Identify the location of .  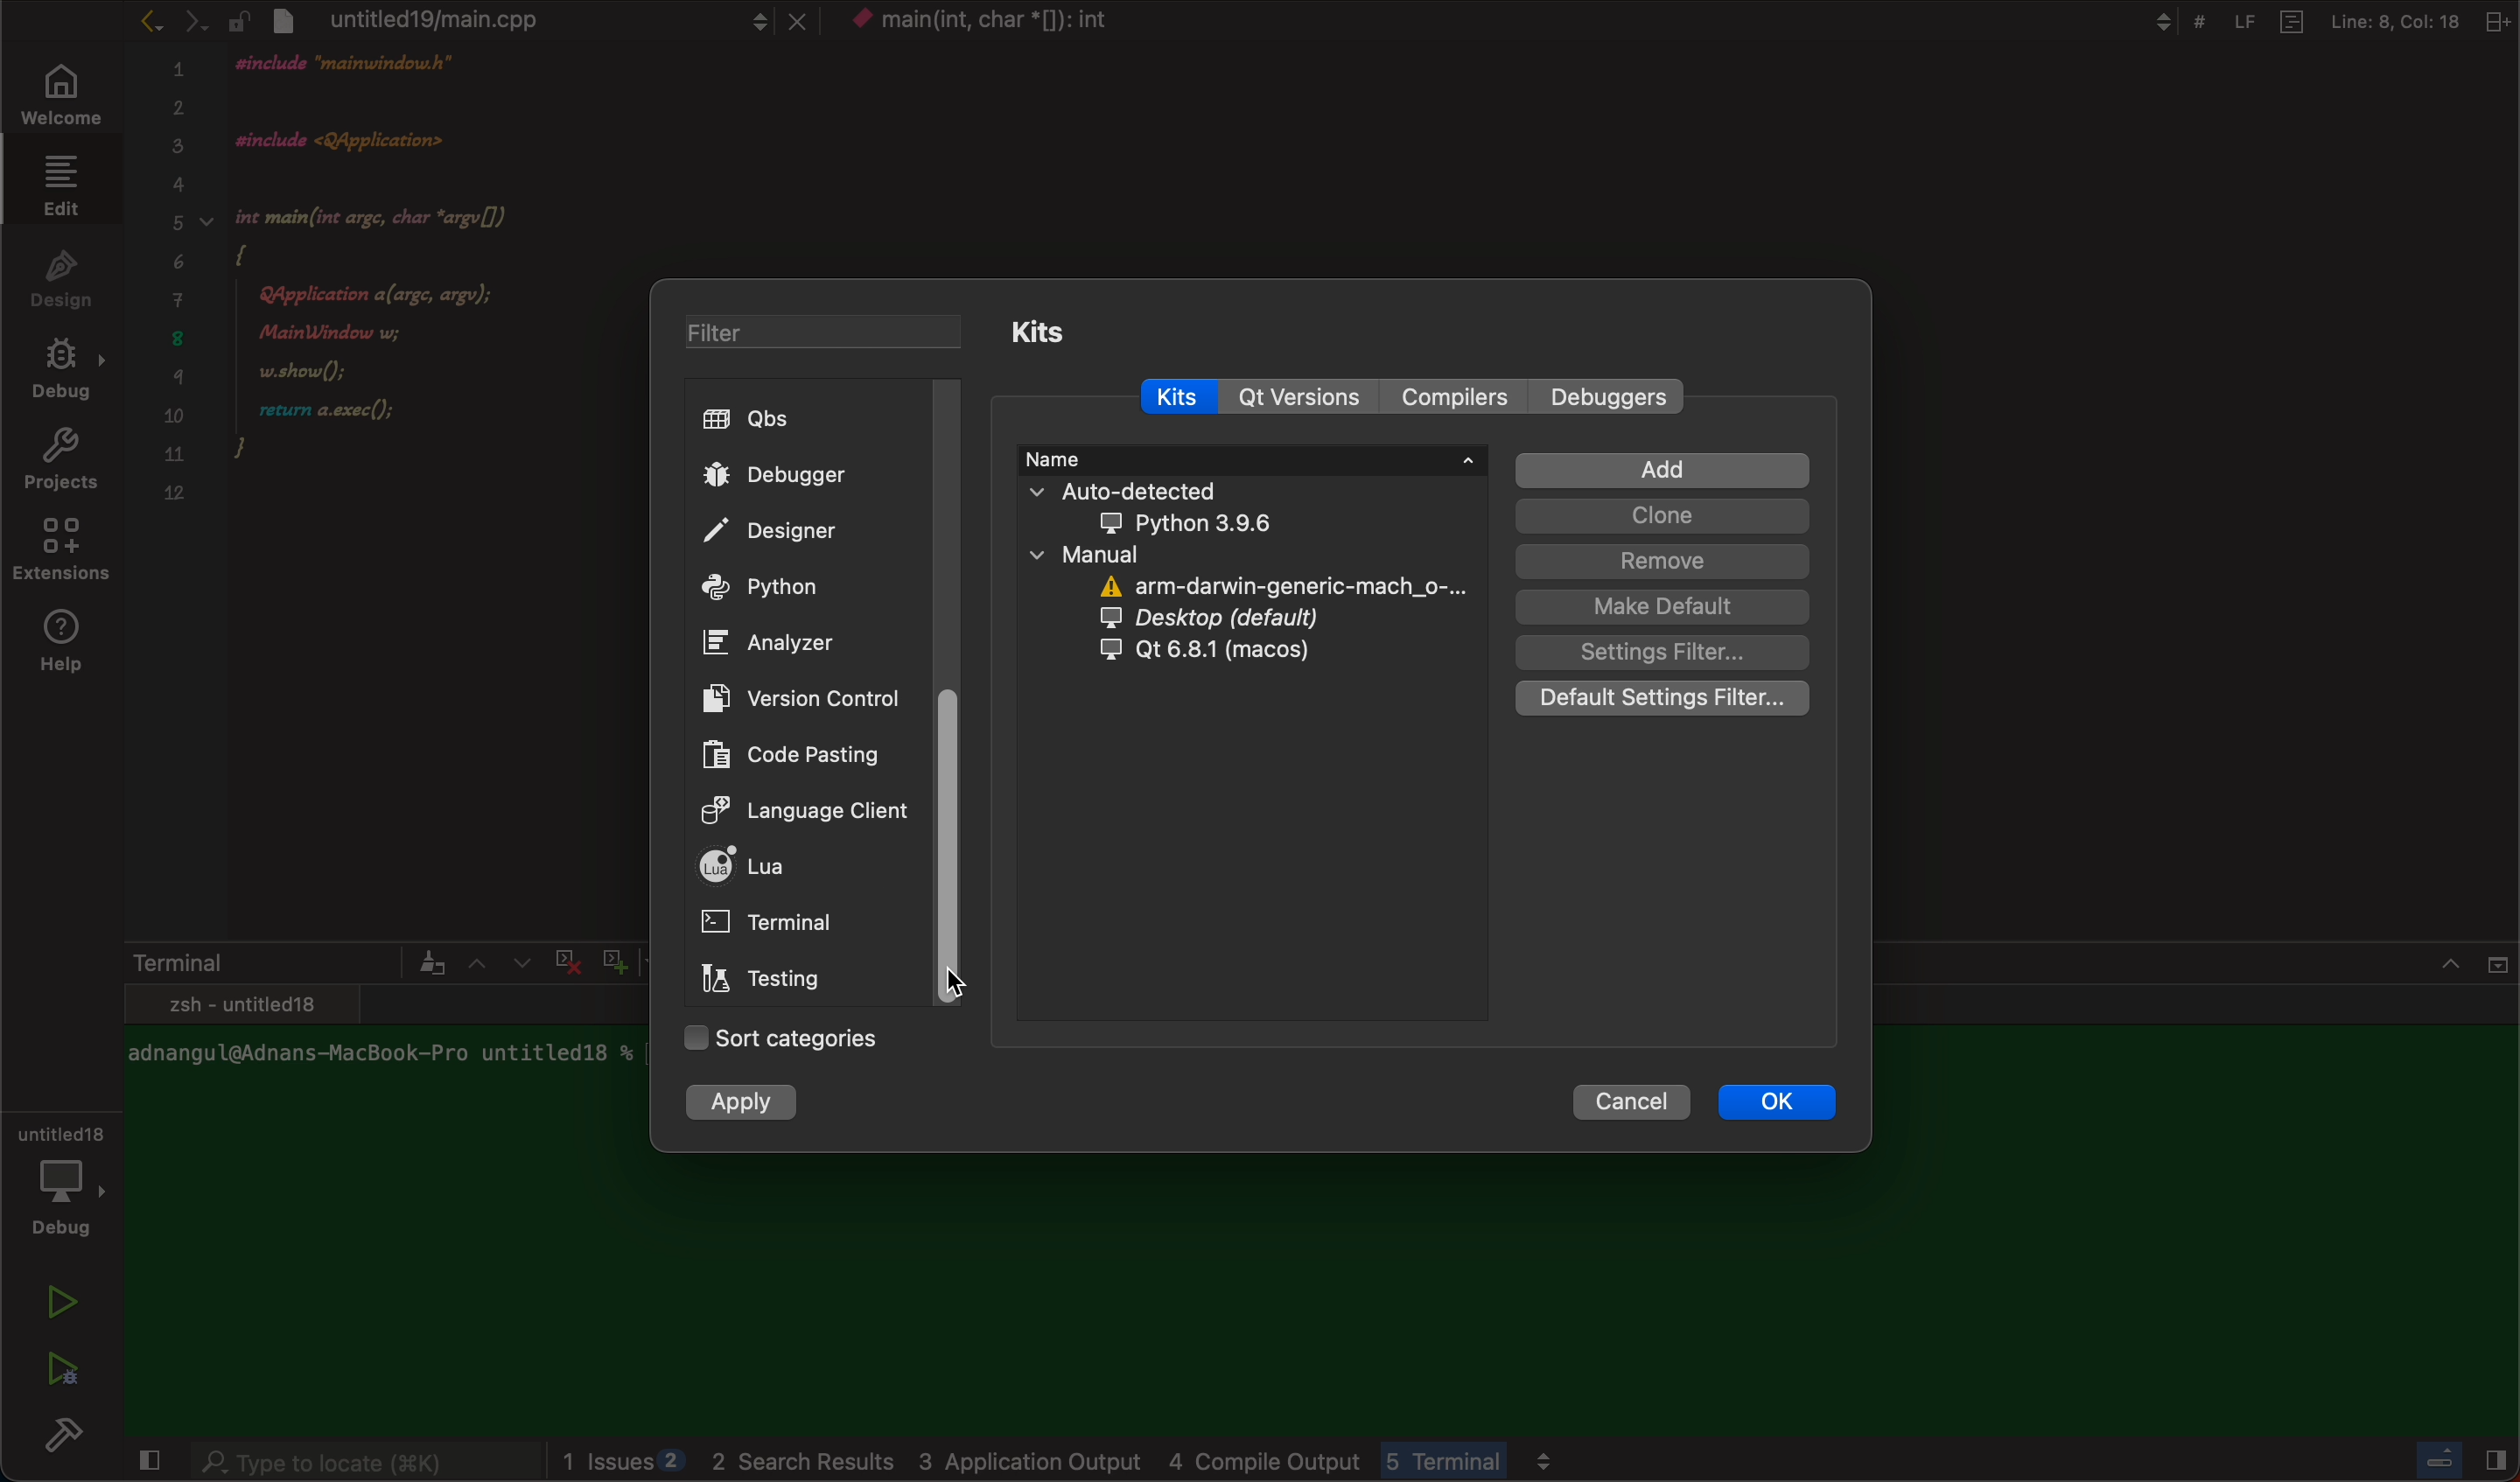
(2455, 1464).